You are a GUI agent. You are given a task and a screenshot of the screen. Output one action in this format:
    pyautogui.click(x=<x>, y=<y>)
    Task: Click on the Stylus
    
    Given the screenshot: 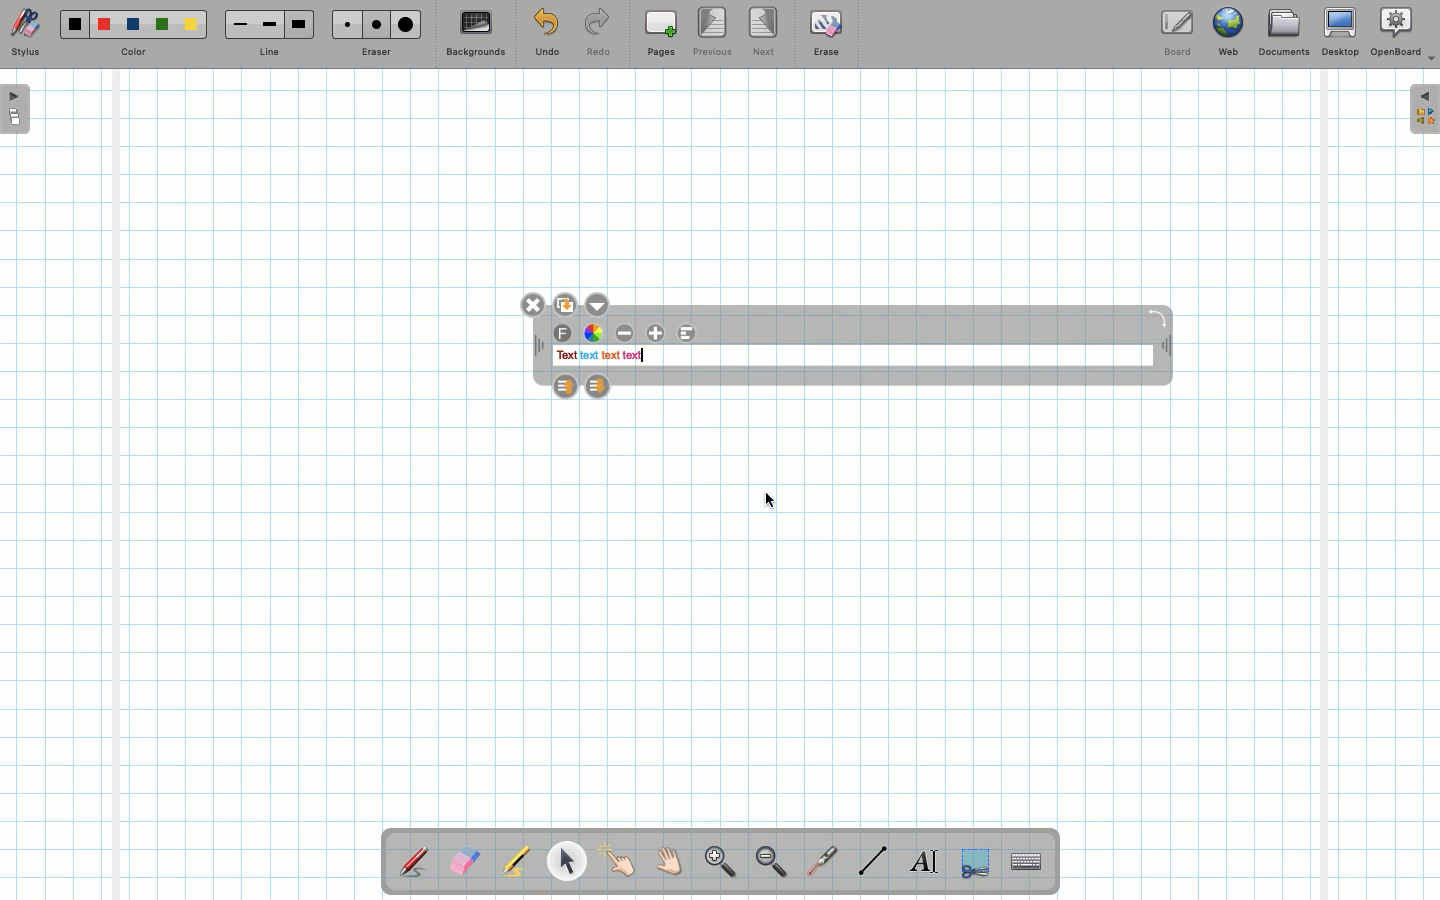 What is the action you would take?
    pyautogui.click(x=25, y=33)
    